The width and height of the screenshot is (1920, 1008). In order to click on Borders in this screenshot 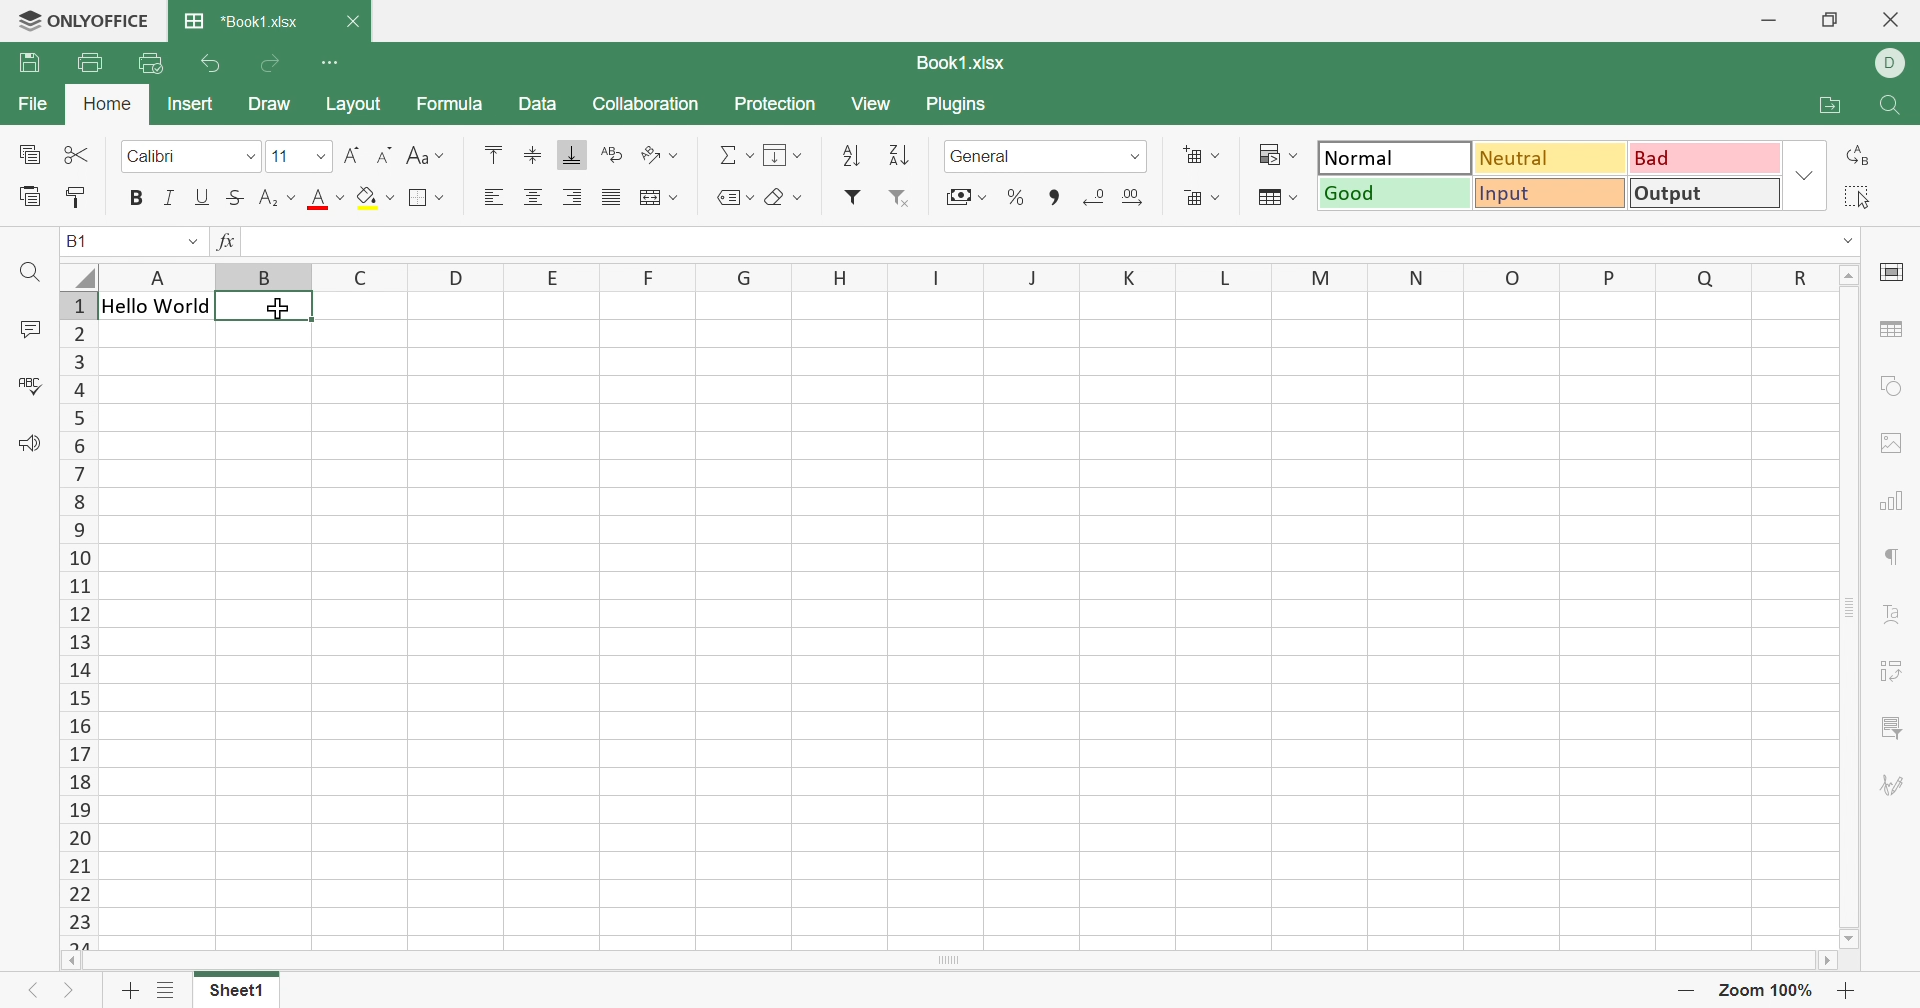, I will do `click(427, 200)`.